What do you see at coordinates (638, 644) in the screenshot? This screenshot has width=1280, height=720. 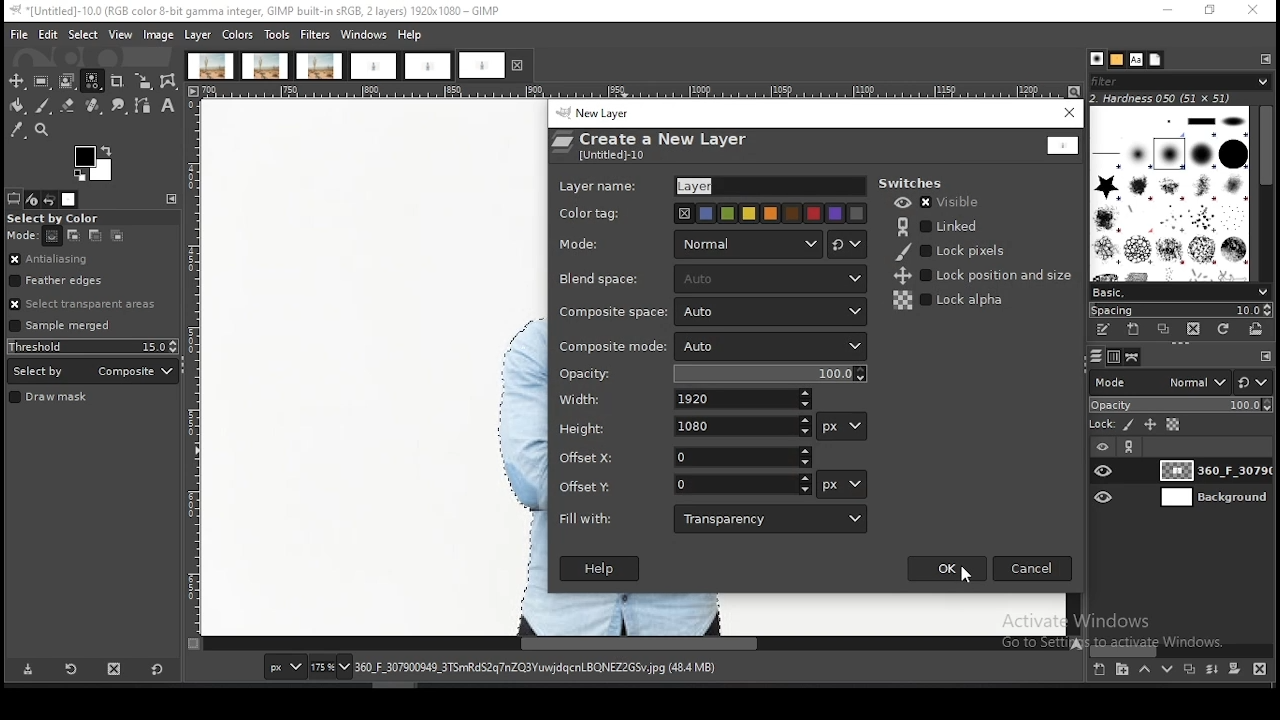 I see `scroll bar` at bounding box center [638, 644].